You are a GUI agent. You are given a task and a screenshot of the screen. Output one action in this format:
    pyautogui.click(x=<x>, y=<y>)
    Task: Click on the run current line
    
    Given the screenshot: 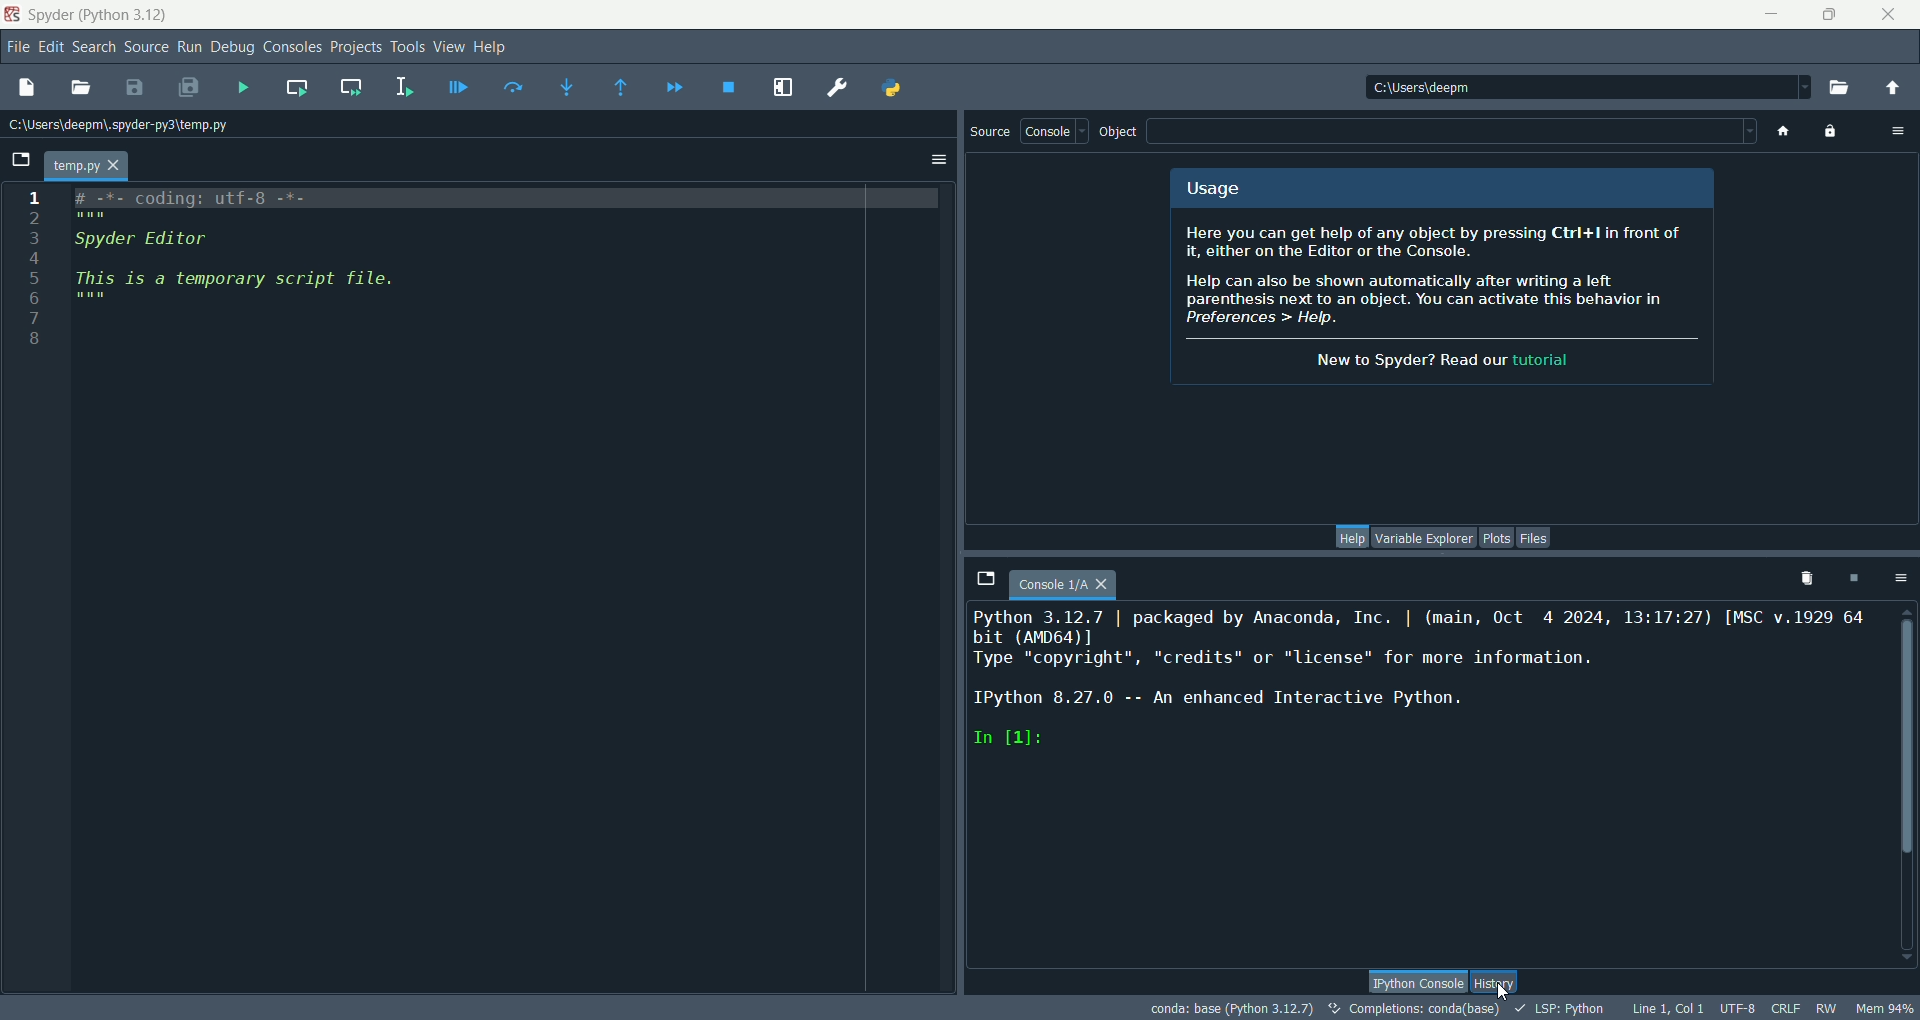 What is the action you would take?
    pyautogui.click(x=513, y=88)
    